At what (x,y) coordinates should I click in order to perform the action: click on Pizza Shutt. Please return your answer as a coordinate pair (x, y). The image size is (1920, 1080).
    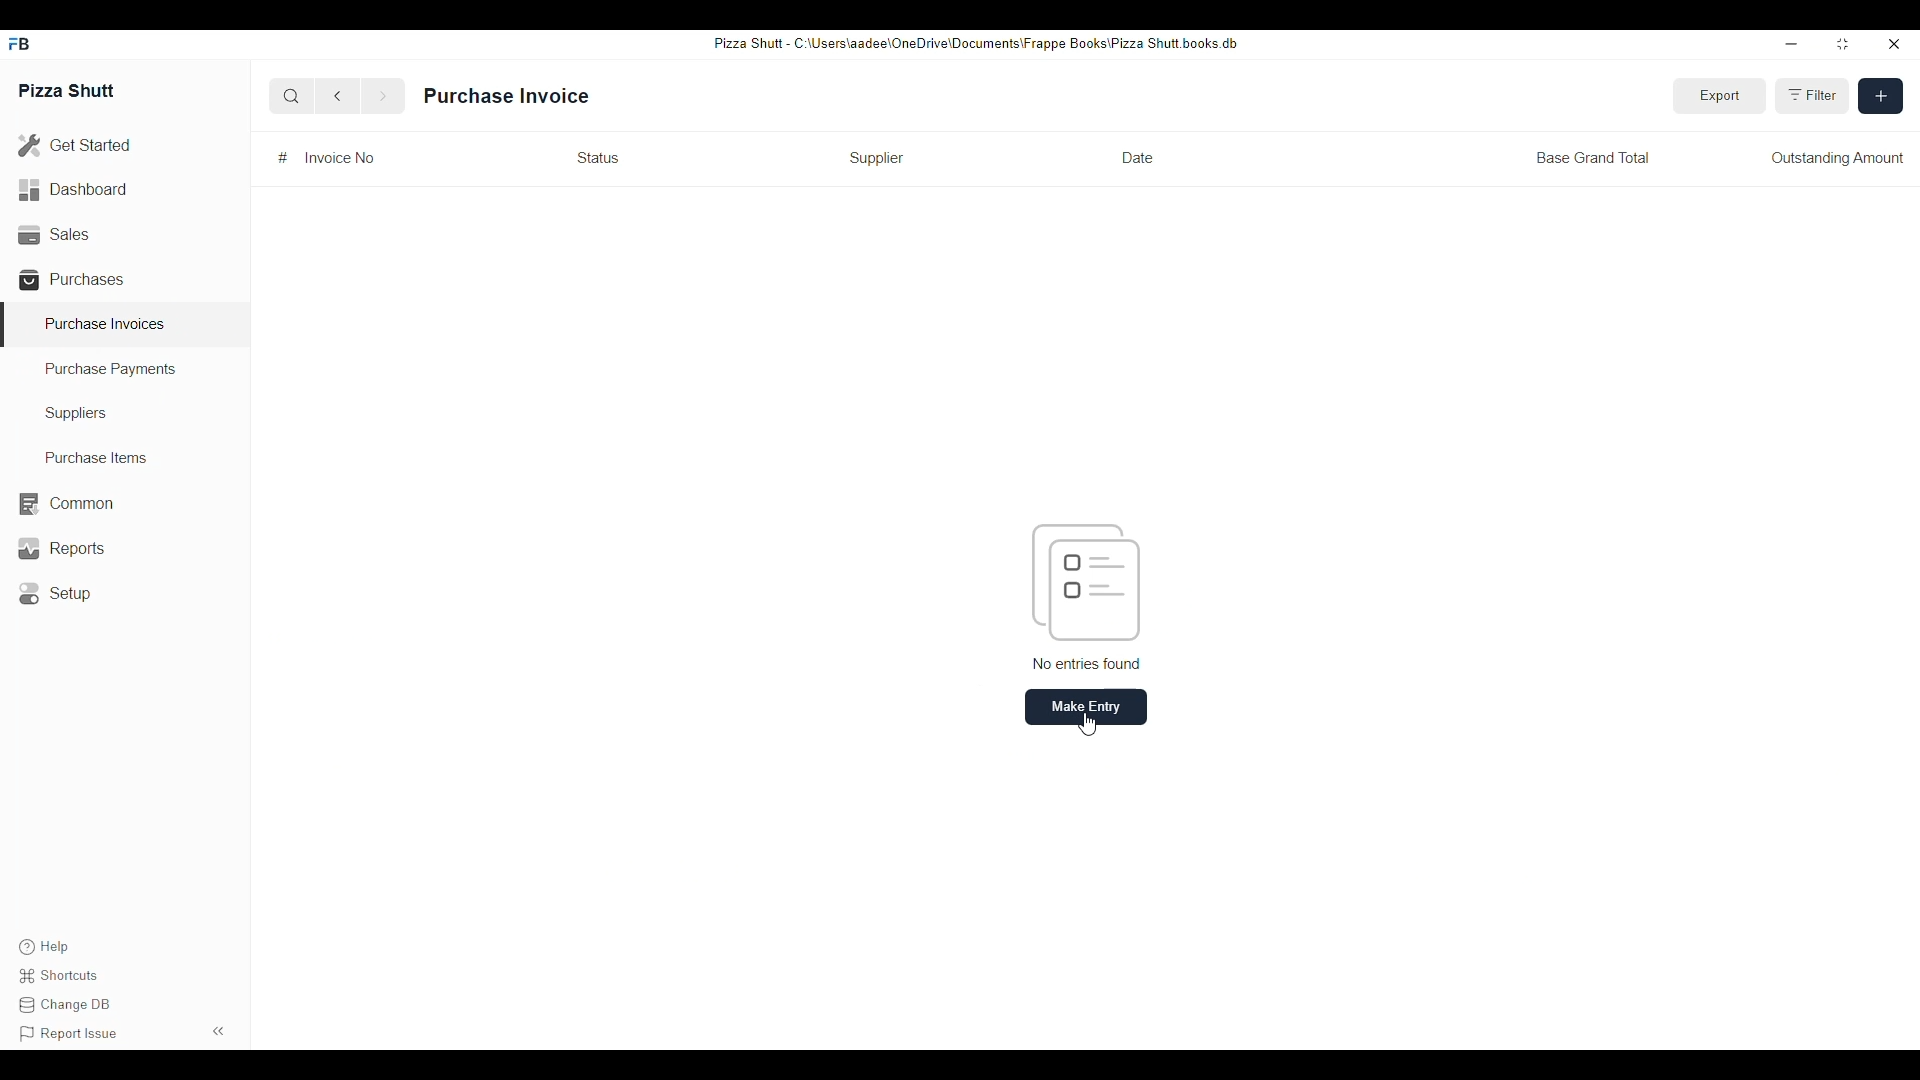
    Looking at the image, I should click on (68, 89).